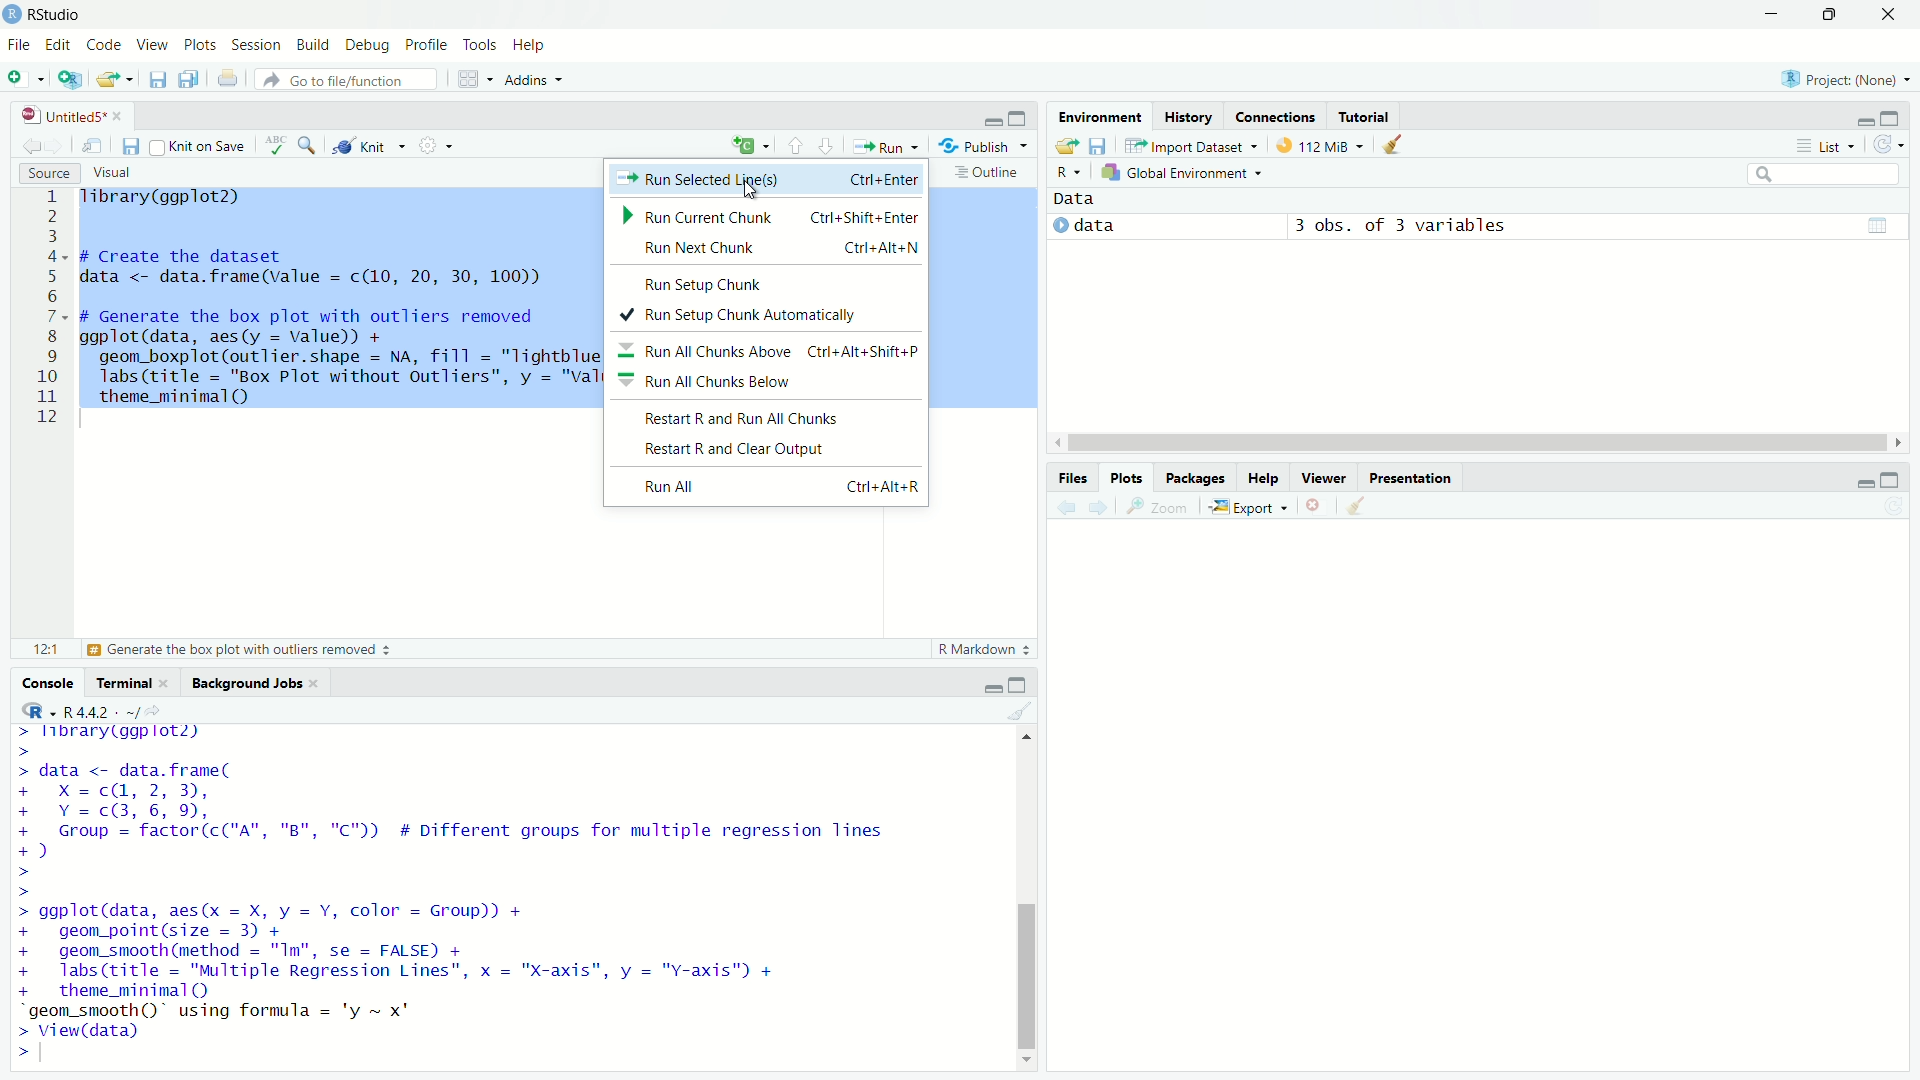 The height and width of the screenshot is (1080, 1920). What do you see at coordinates (47, 13) in the screenshot?
I see `RStudio` at bounding box center [47, 13].